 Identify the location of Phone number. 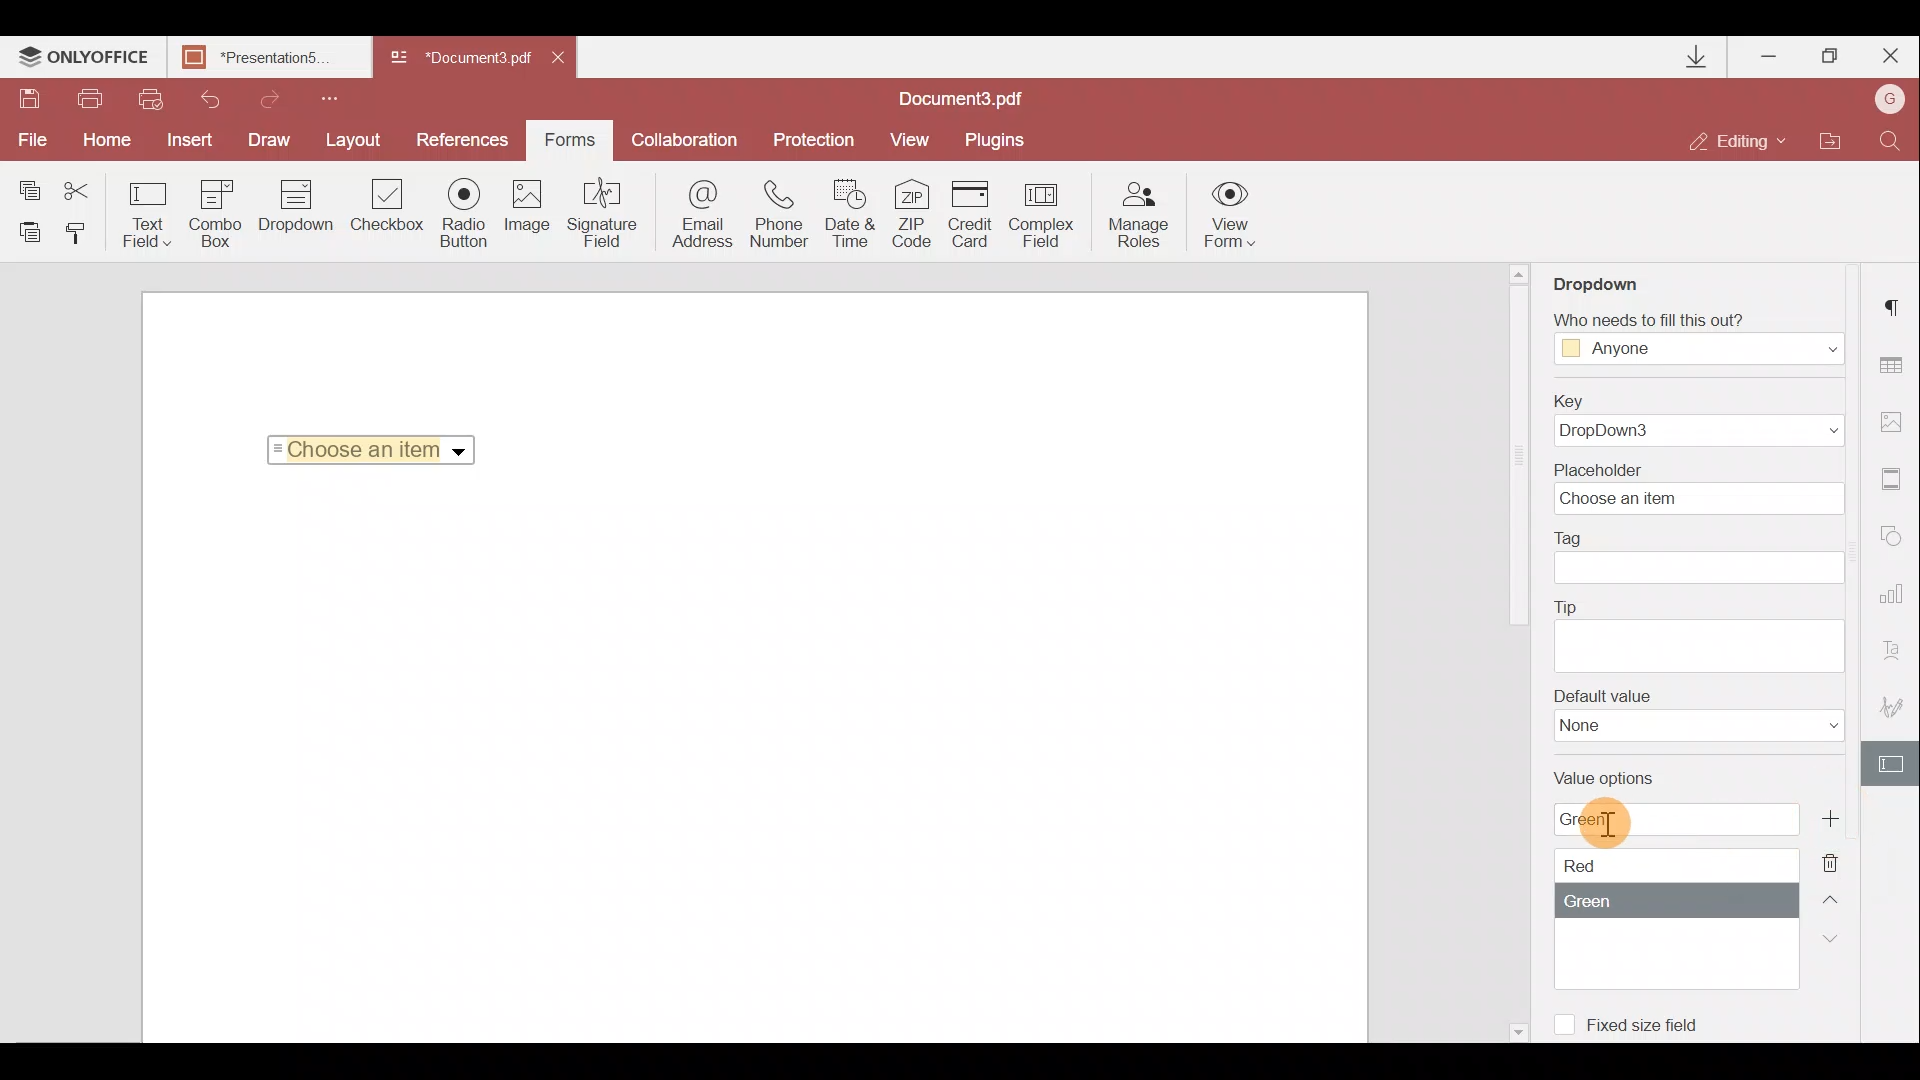
(782, 214).